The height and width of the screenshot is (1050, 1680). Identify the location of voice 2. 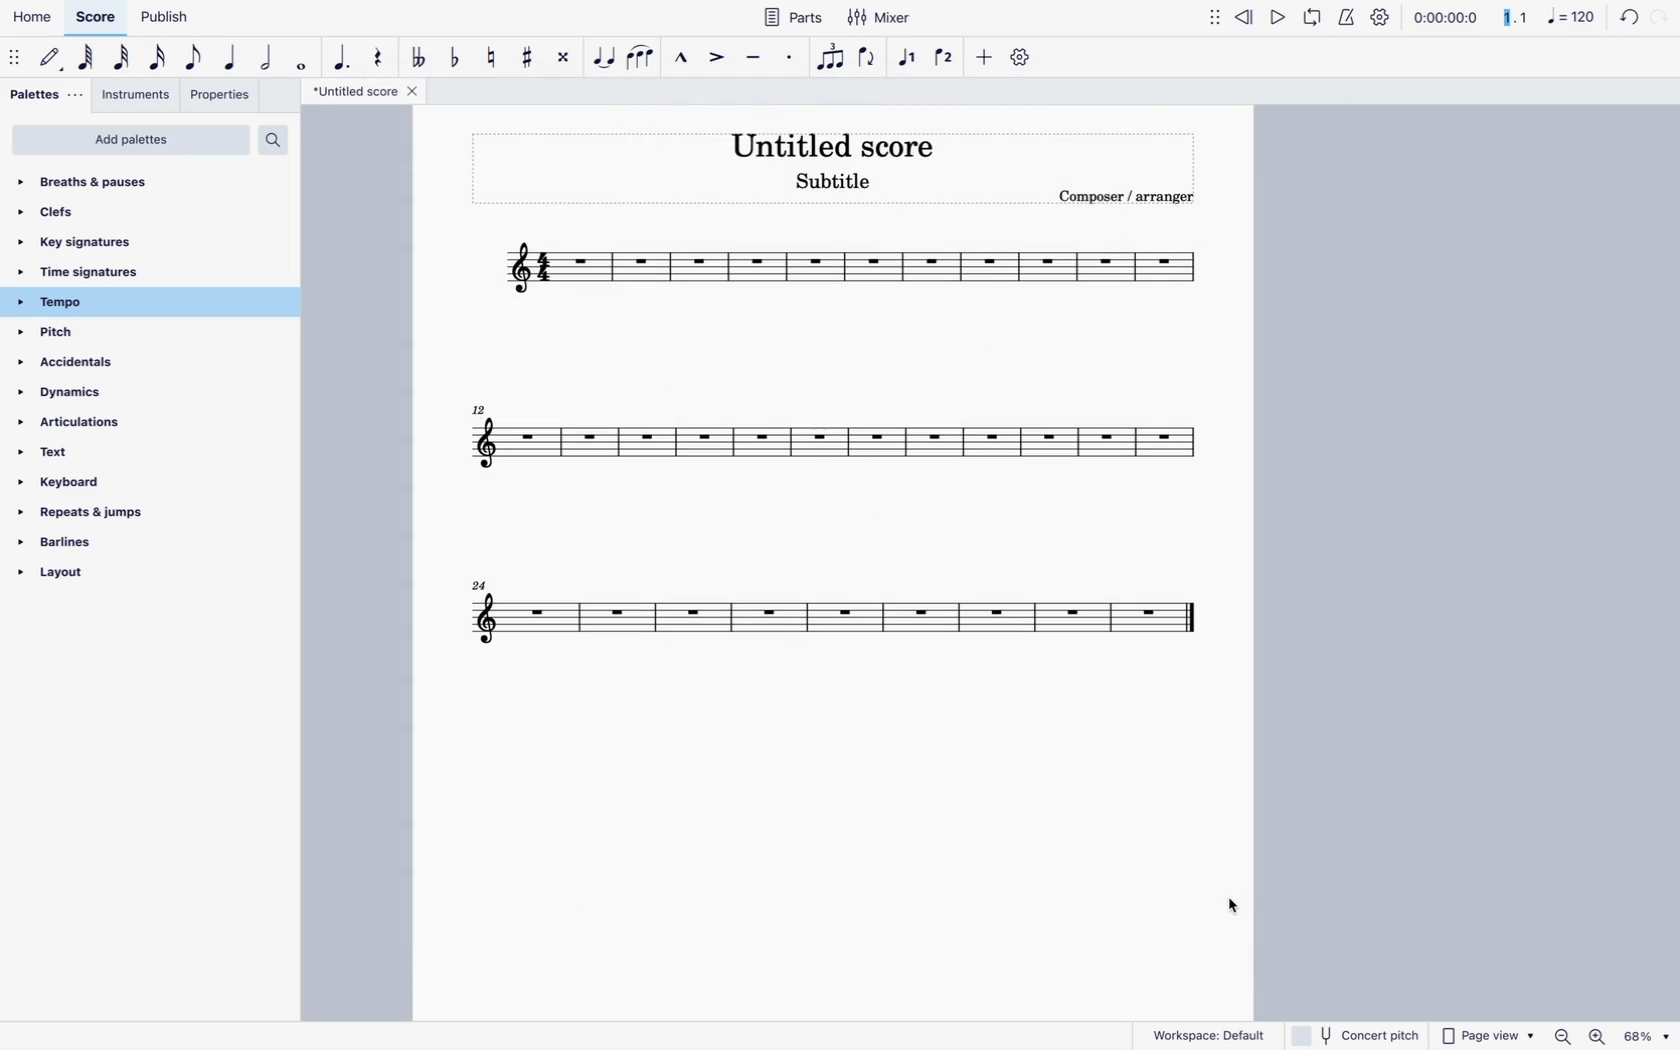
(946, 58).